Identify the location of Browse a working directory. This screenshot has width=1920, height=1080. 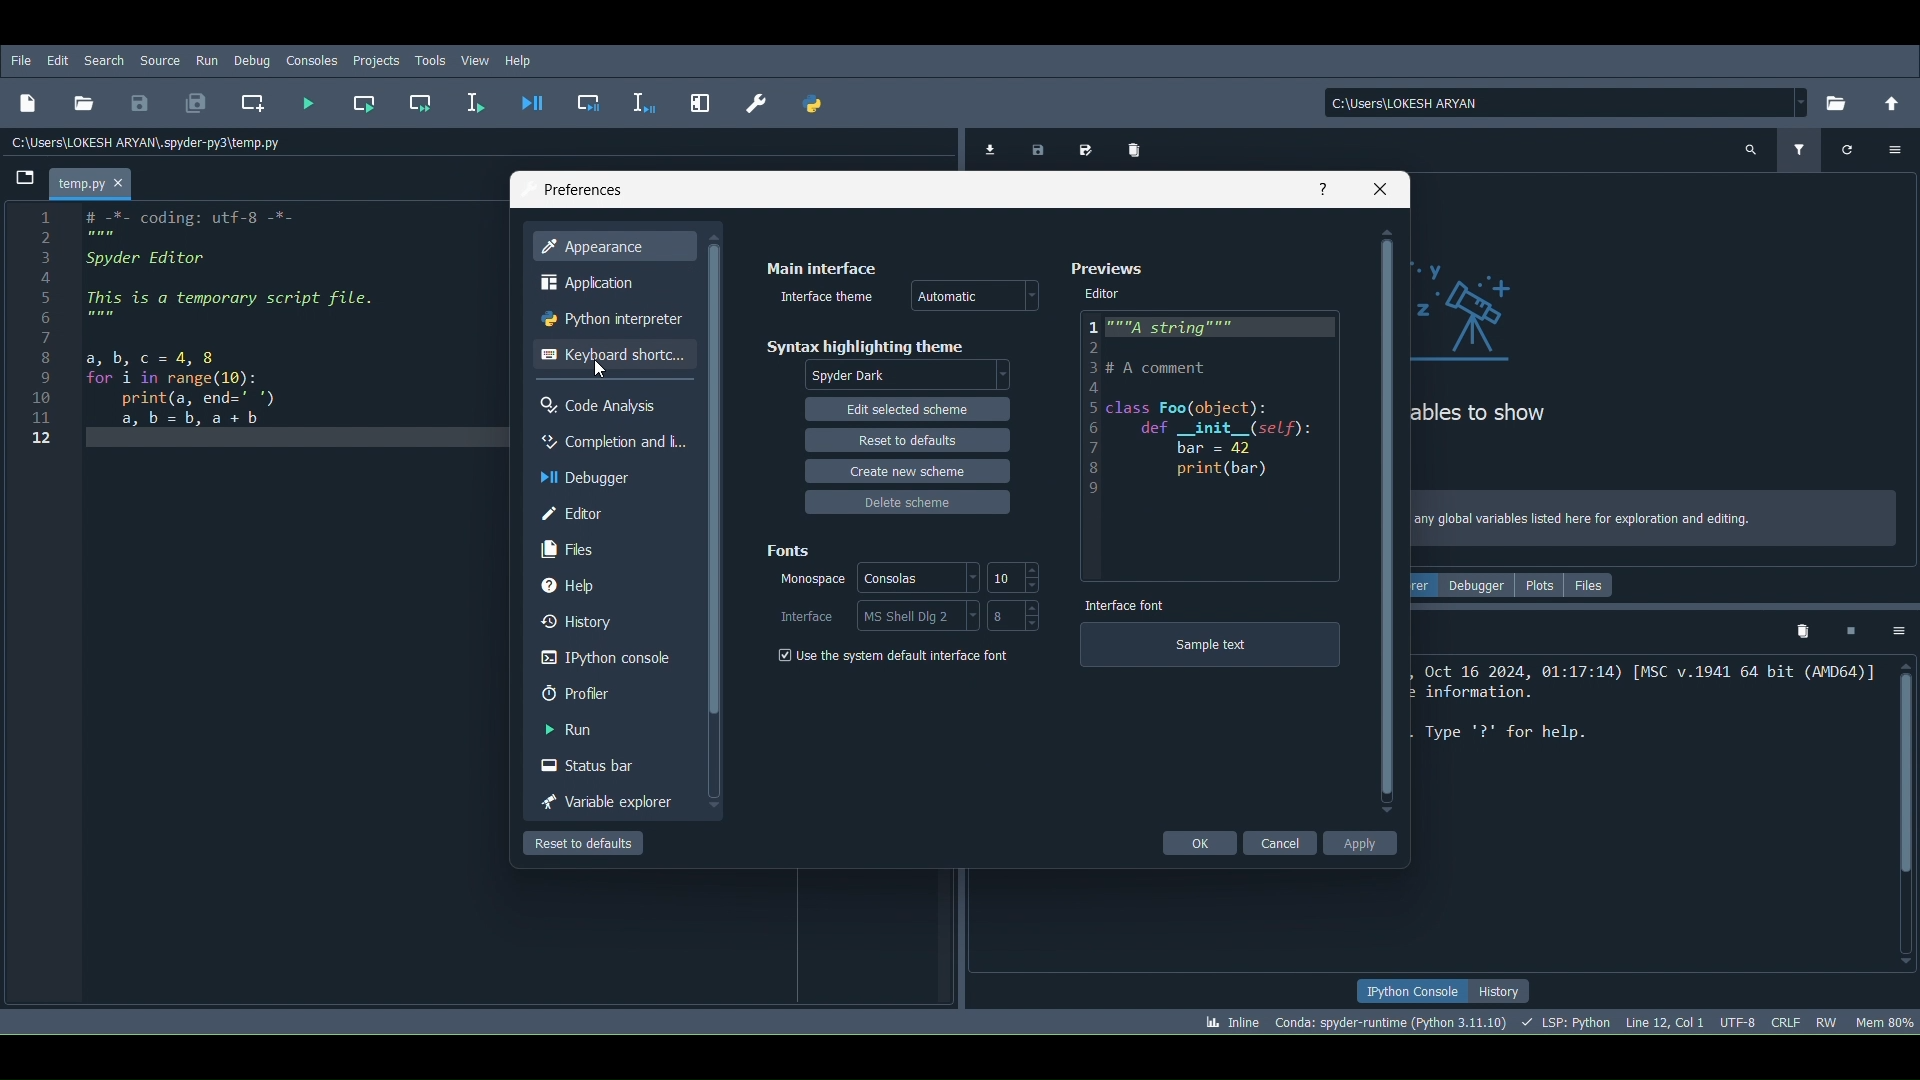
(1837, 98).